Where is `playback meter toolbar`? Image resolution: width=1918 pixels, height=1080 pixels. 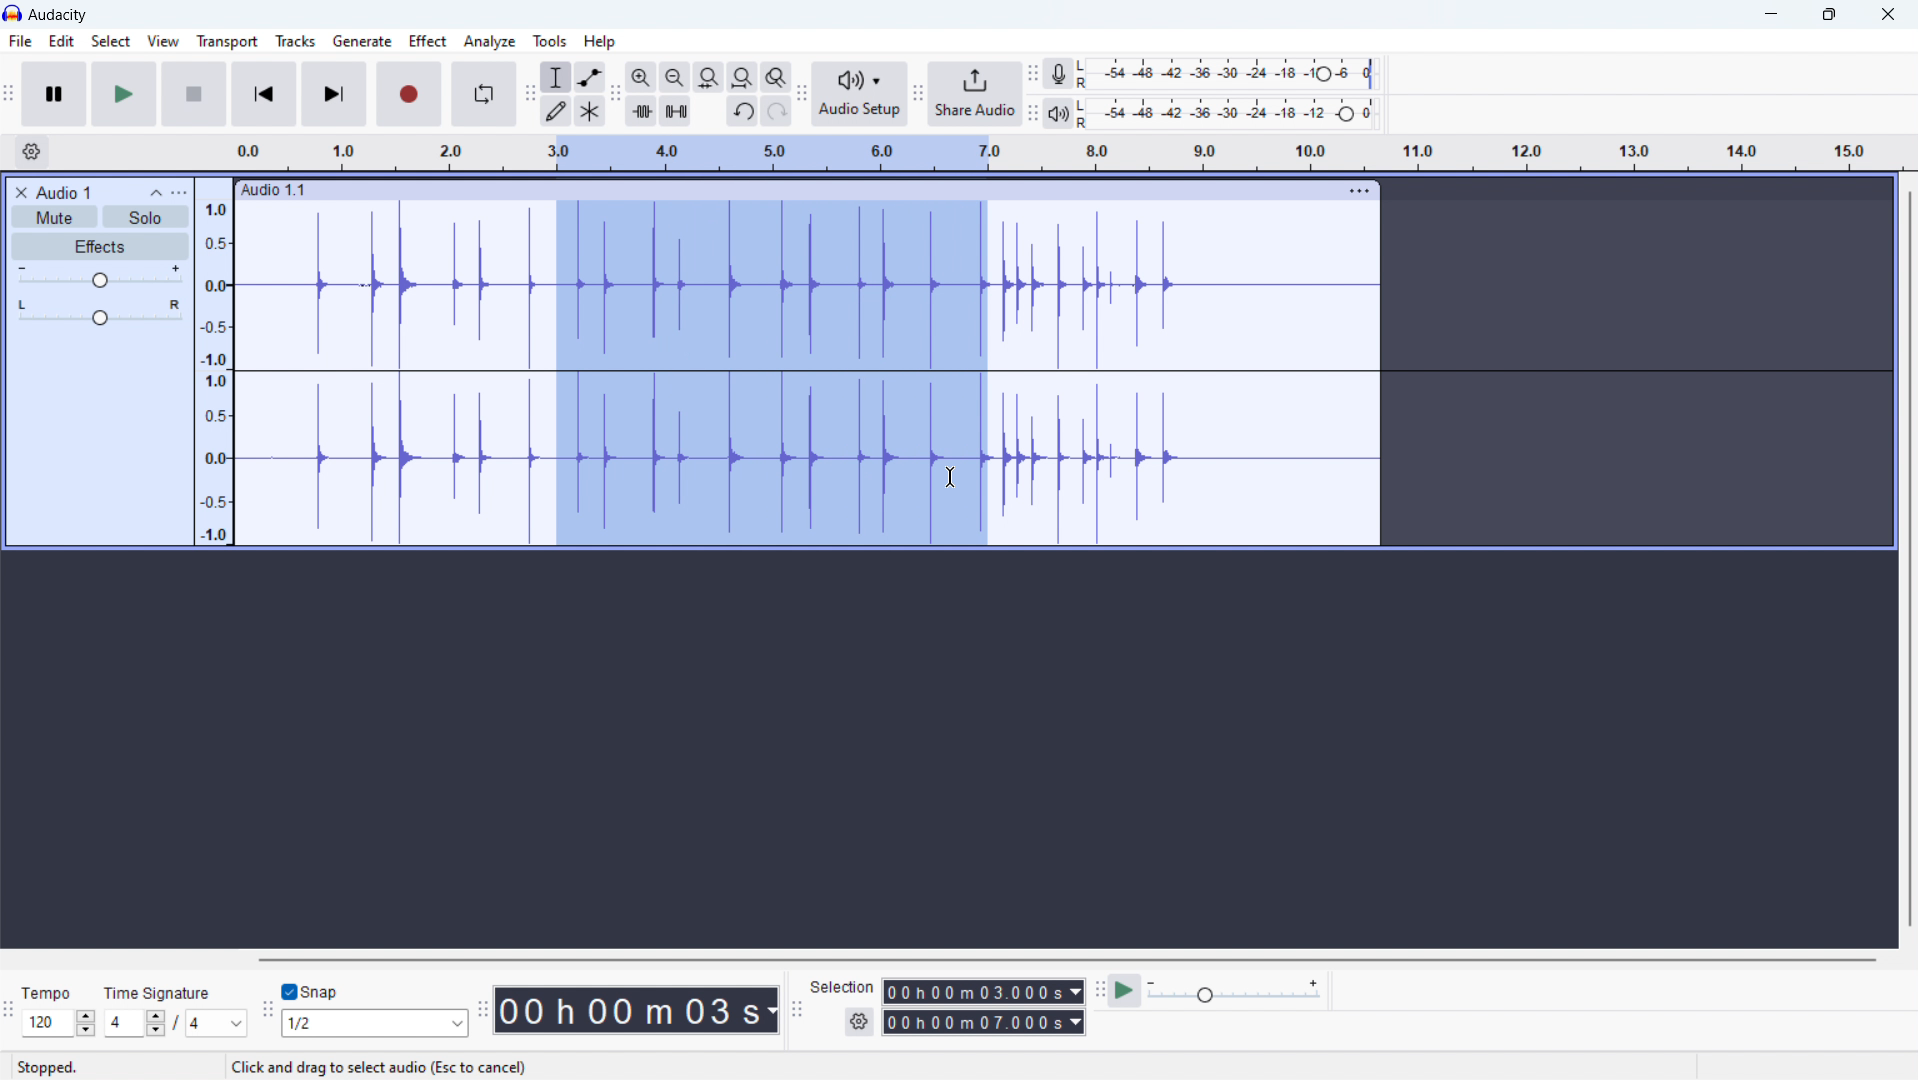 playback meter toolbar is located at coordinates (1033, 114).